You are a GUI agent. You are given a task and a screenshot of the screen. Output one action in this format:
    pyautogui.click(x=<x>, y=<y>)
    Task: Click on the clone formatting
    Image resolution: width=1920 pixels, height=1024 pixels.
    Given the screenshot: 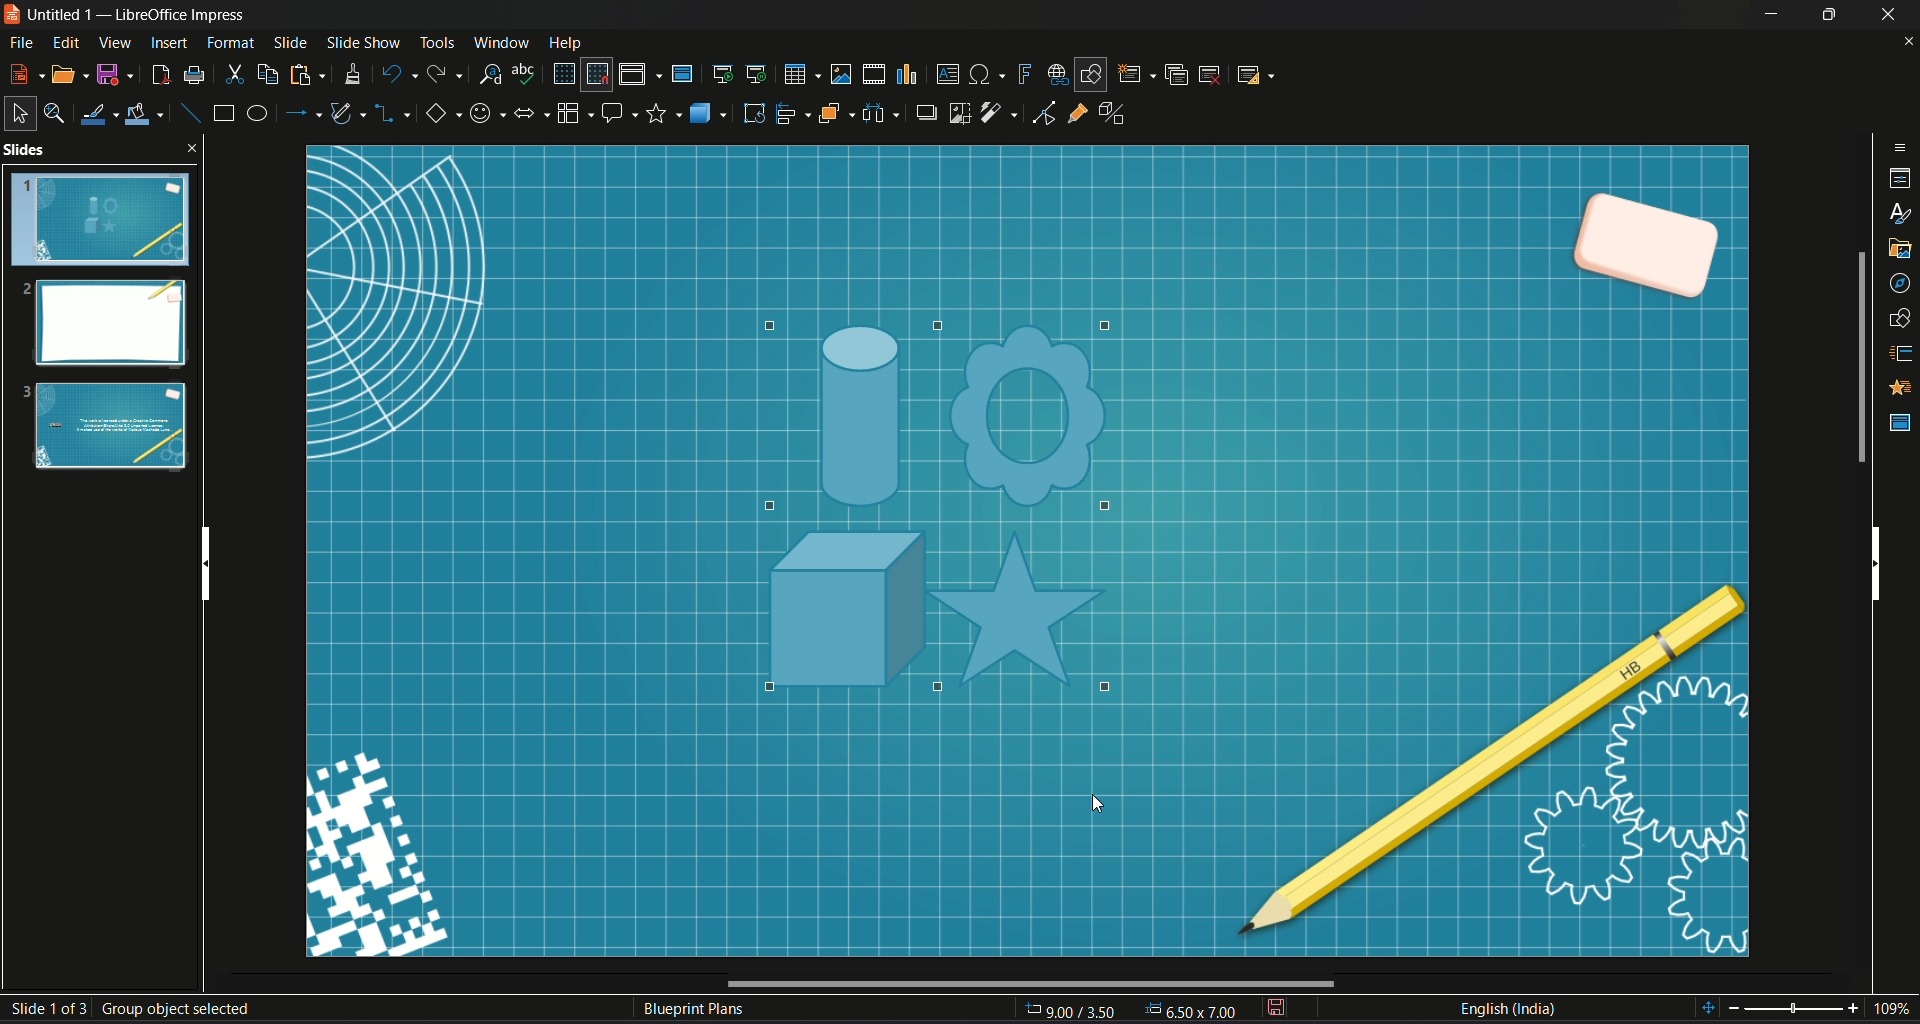 What is the action you would take?
    pyautogui.click(x=352, y=74)
    